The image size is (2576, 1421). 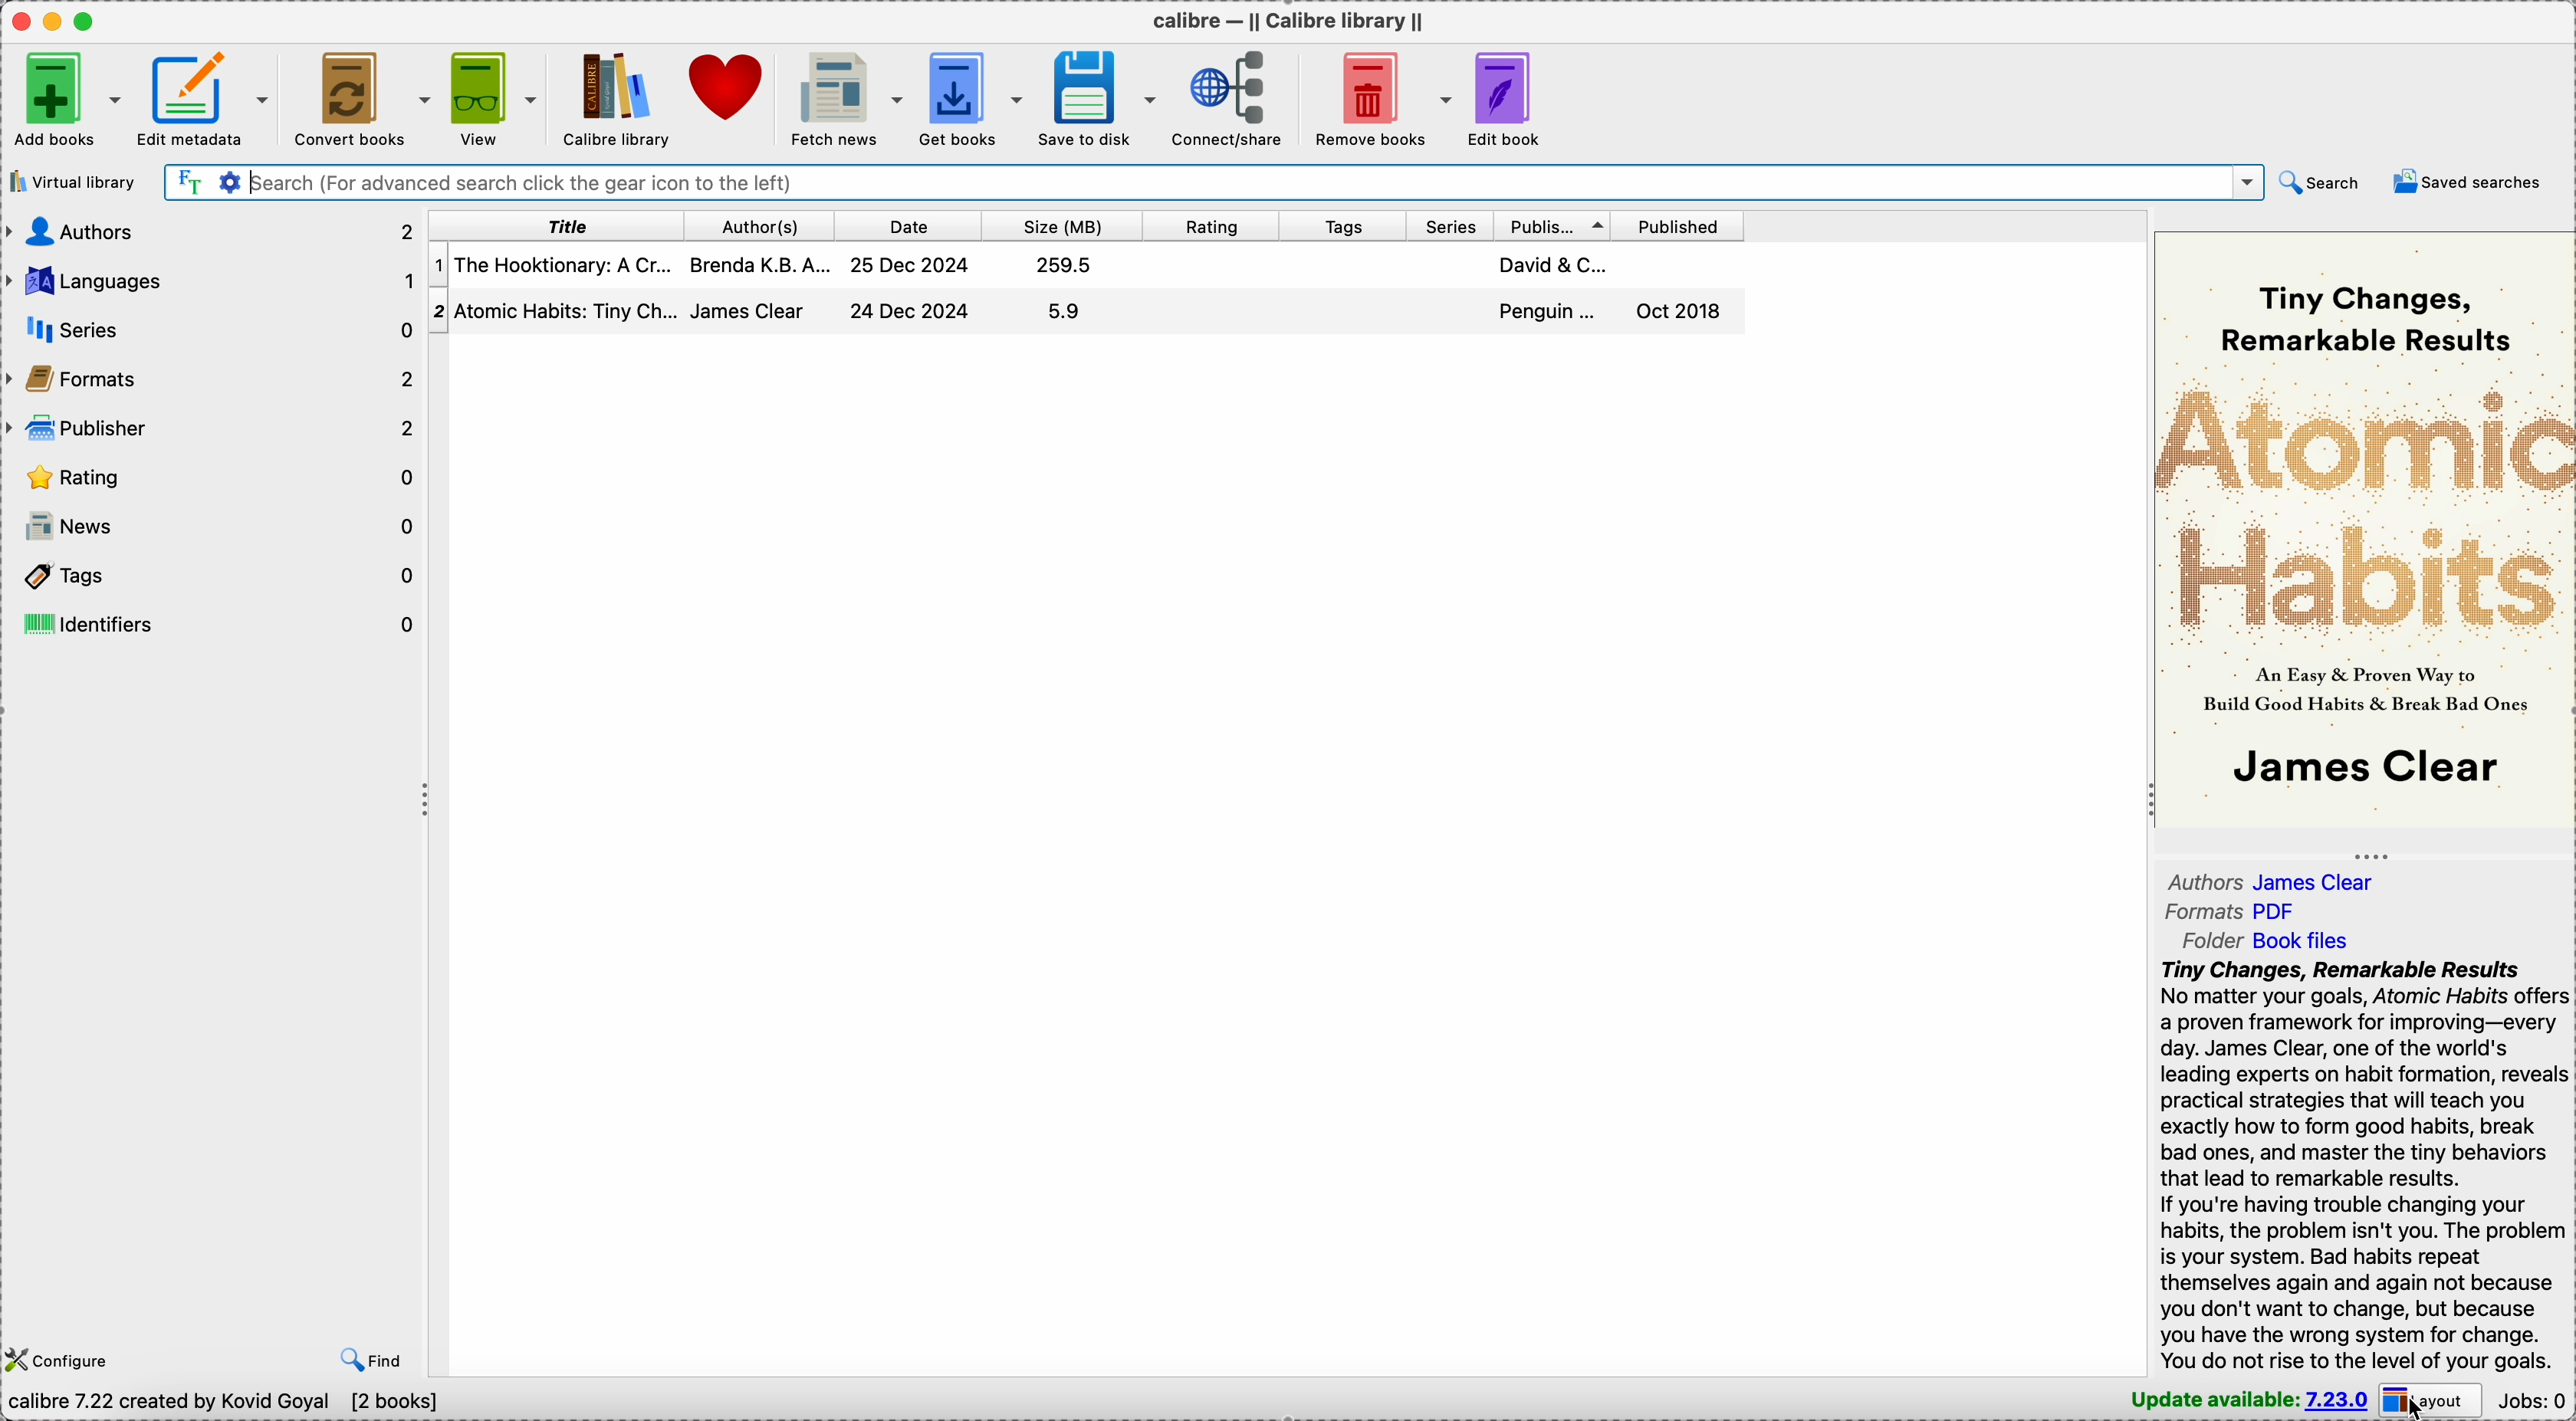 What do you see at coordinates (23, 21) in the screenshot?
I see `close` at bounding box center [23, 21].